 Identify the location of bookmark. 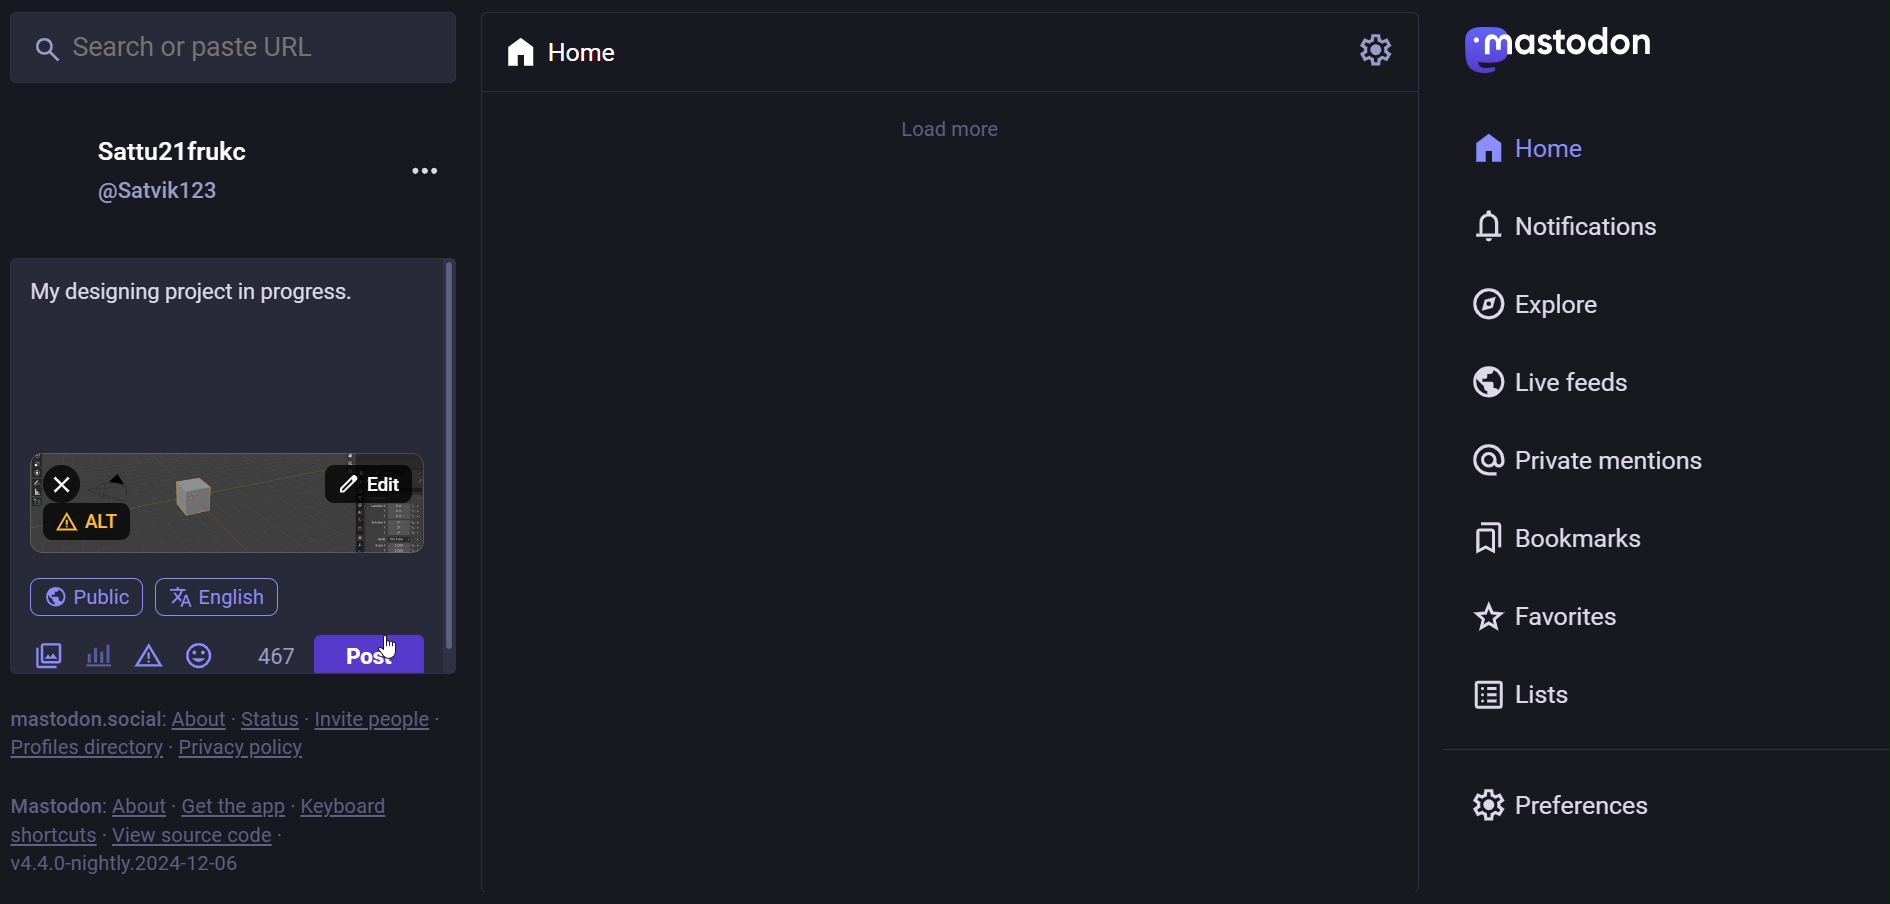
(1552, 535).